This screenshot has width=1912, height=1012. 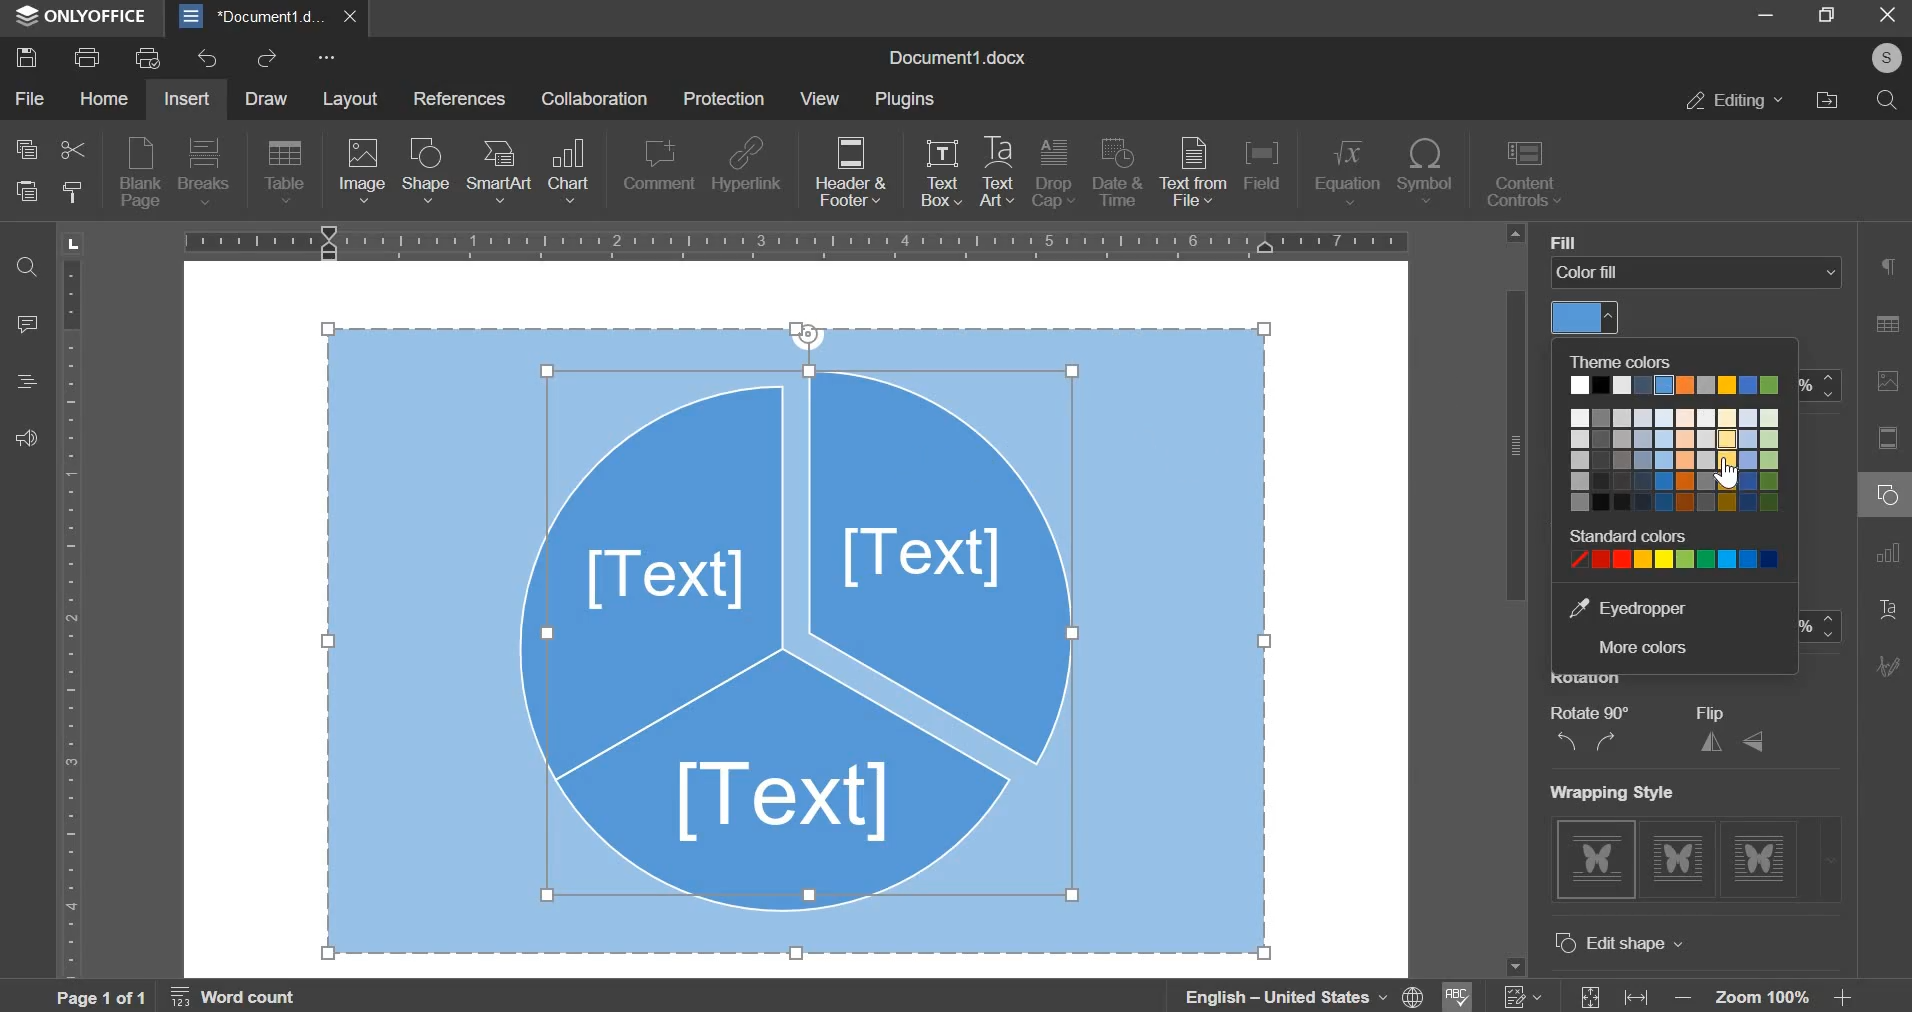 What do you see at coordinates (824, 101) in the screenshot?
I see `view` at bounding box center [824, 101].